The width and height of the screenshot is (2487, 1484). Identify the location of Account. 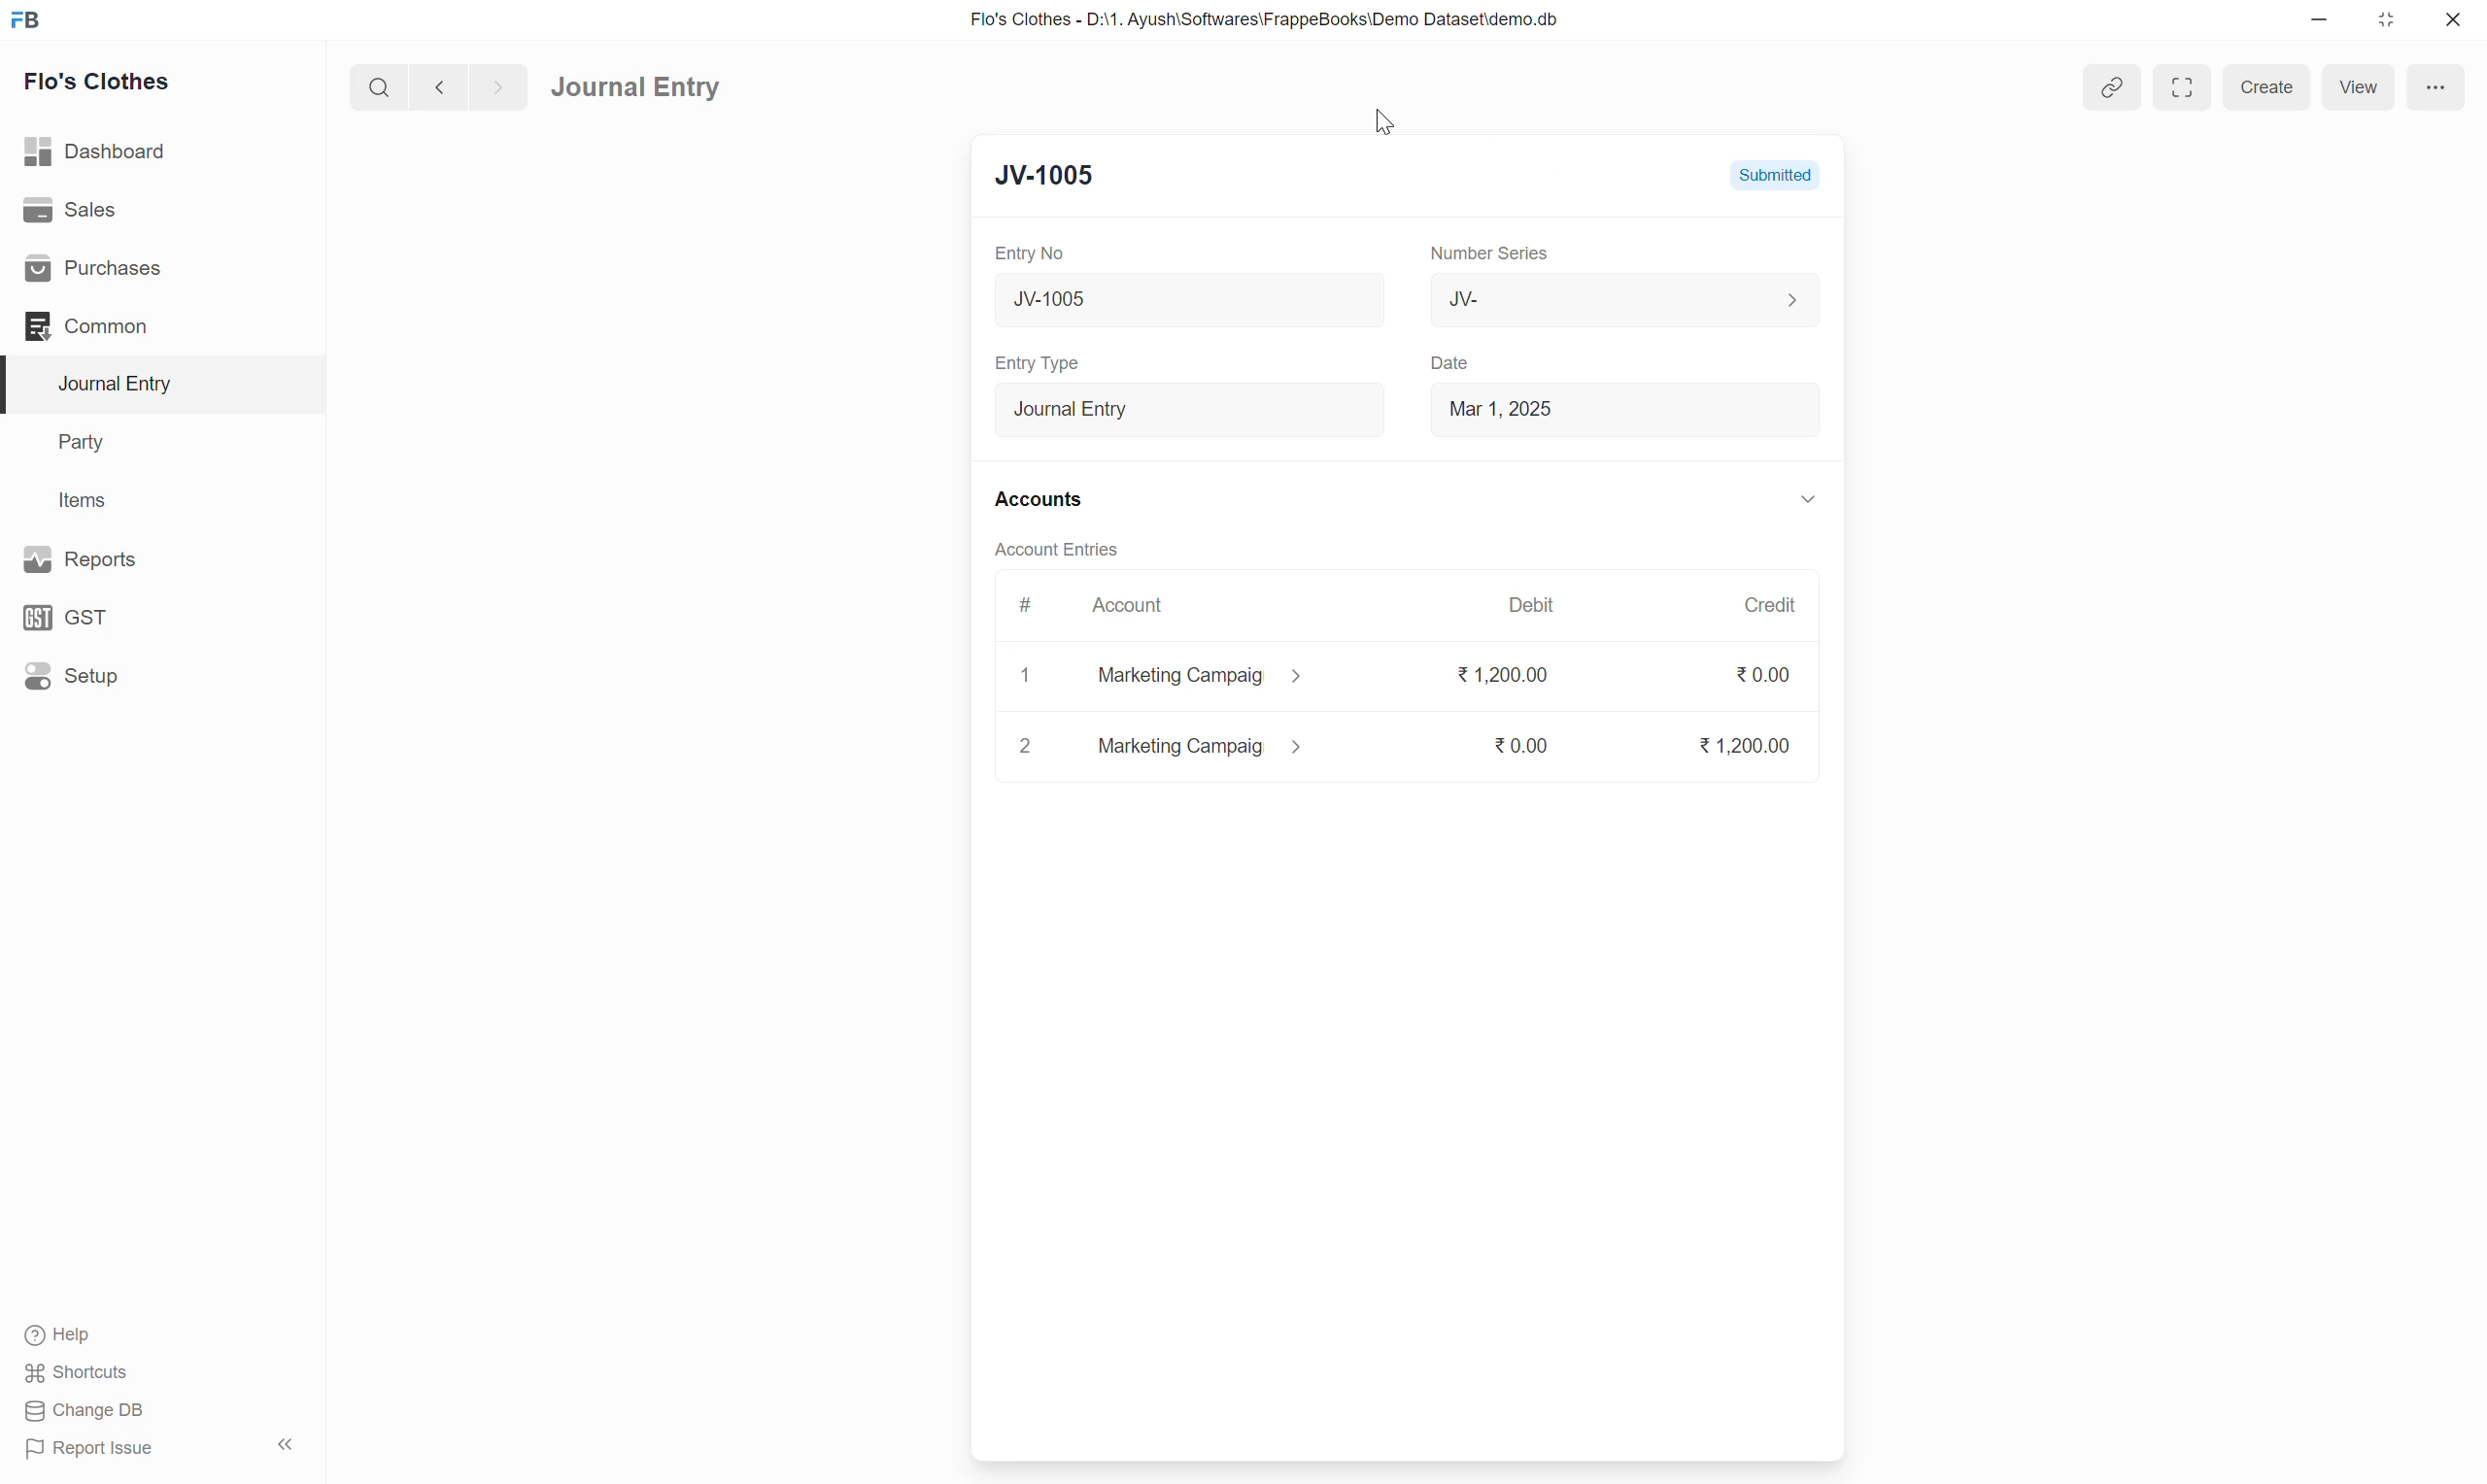
(1131, 605).